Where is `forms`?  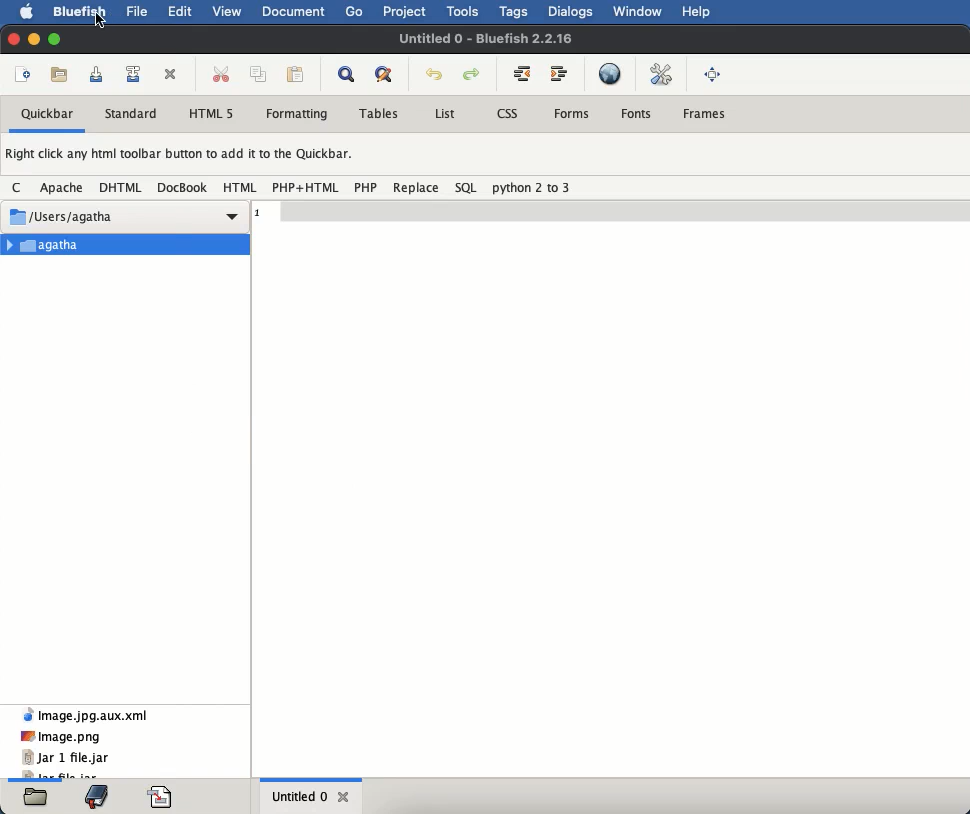 forms is located at coordinates (573, 112).